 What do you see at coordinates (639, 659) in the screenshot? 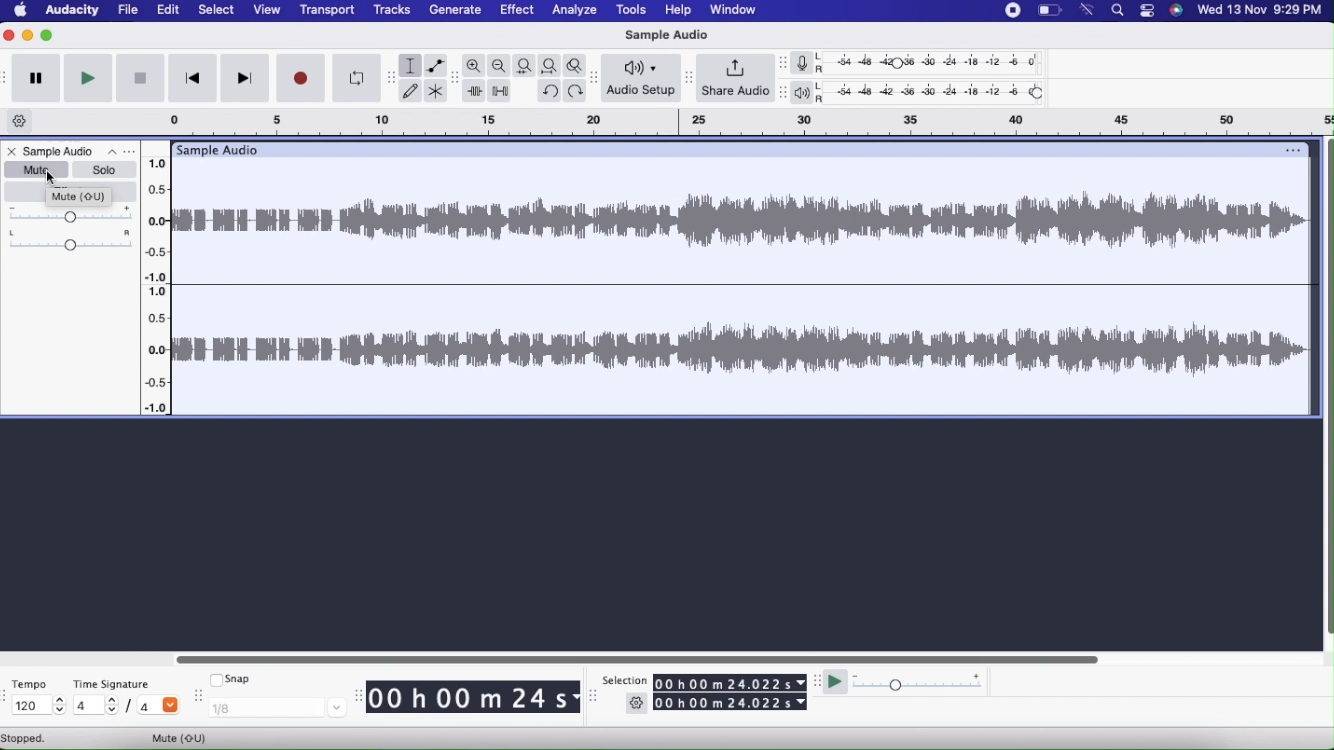
I see `horizonatal scrollbar` at bounding box center [639, 659].